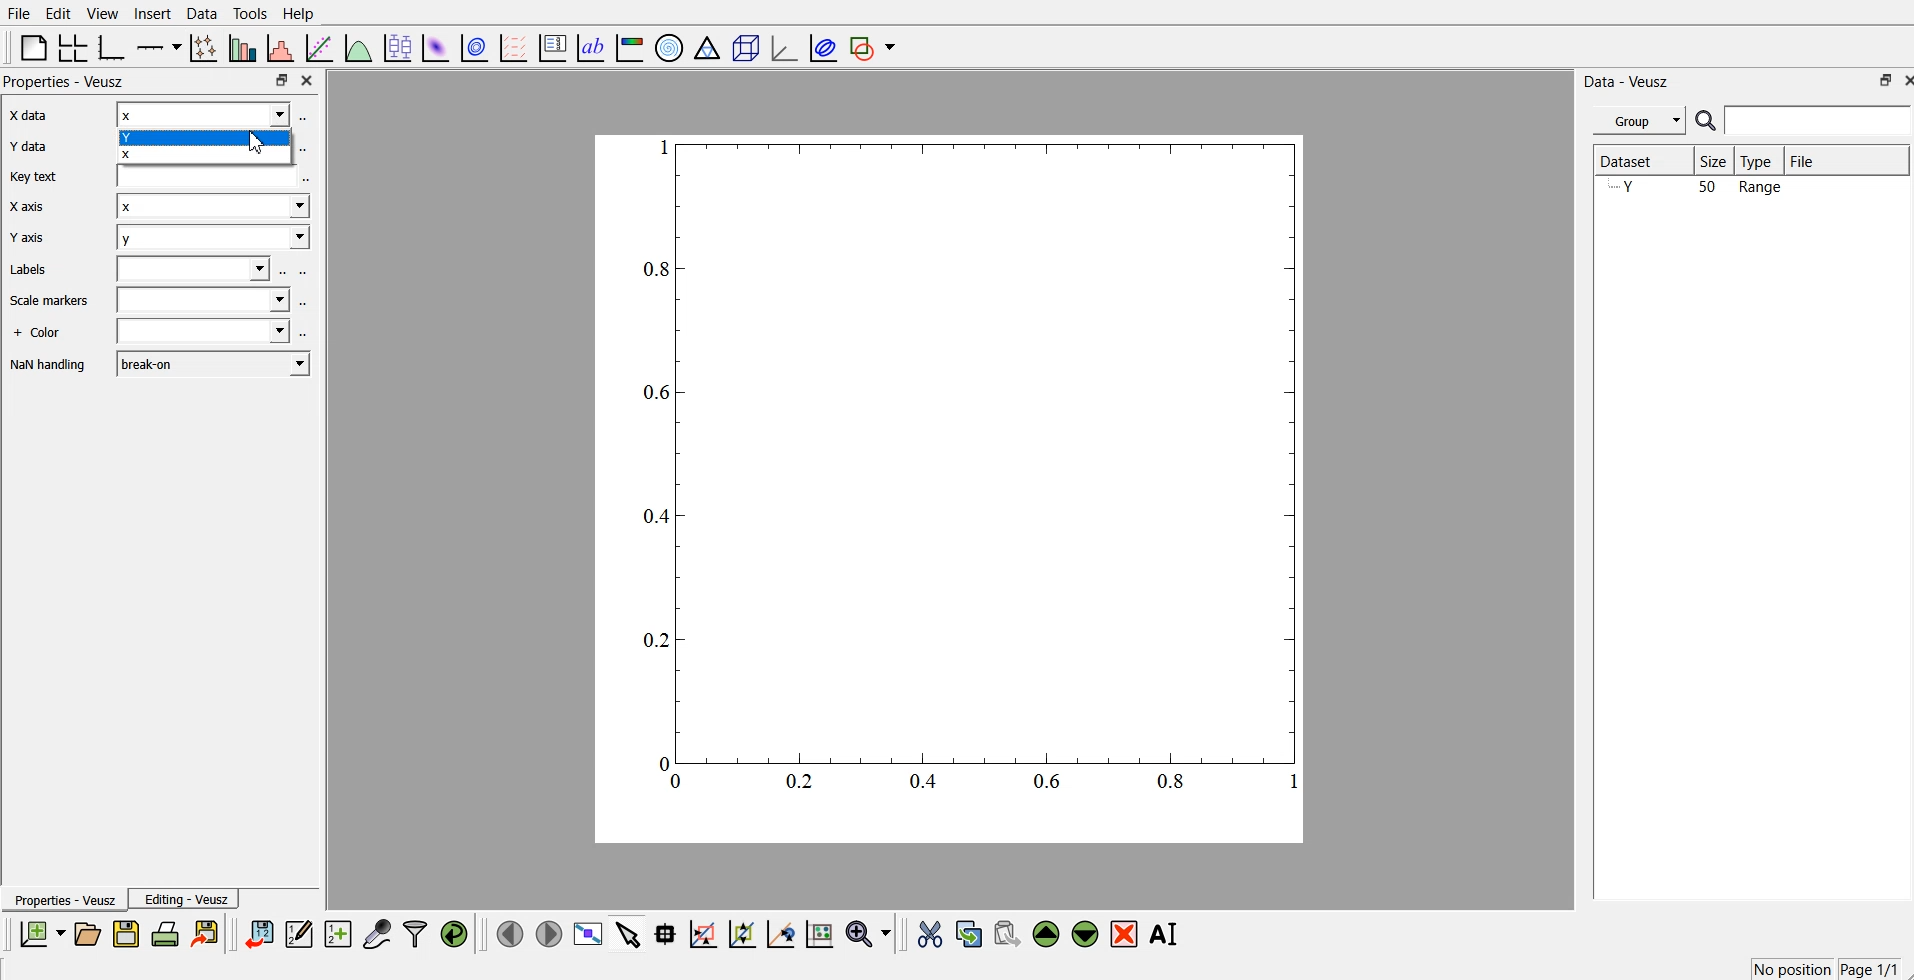 The height and width of the screenshot is (980, 1914). Describe the element at coordinates (204, 116) in the screenshot. I see `x` at that location.